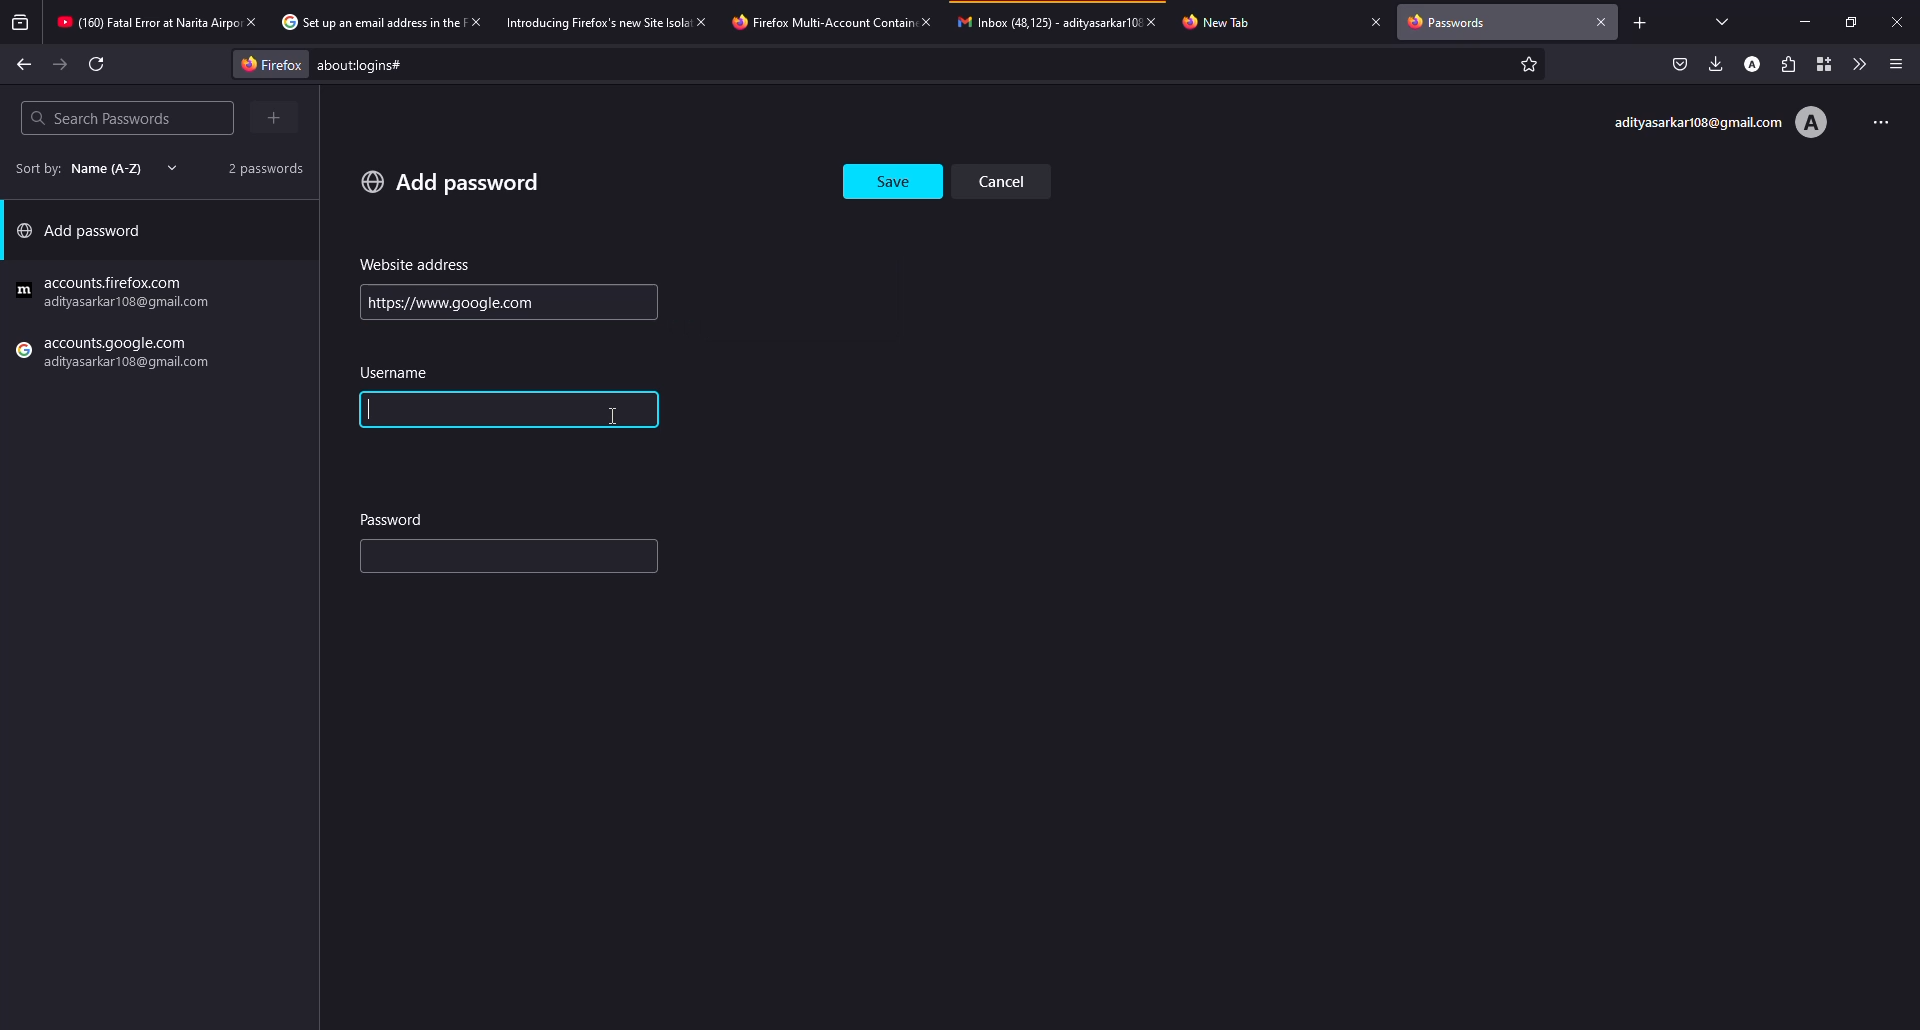 The image size is (1920, 1030). What do you see at coordinates (1376, 21) in the screenshot?
I see `close` at bounding box center [1376, 21].